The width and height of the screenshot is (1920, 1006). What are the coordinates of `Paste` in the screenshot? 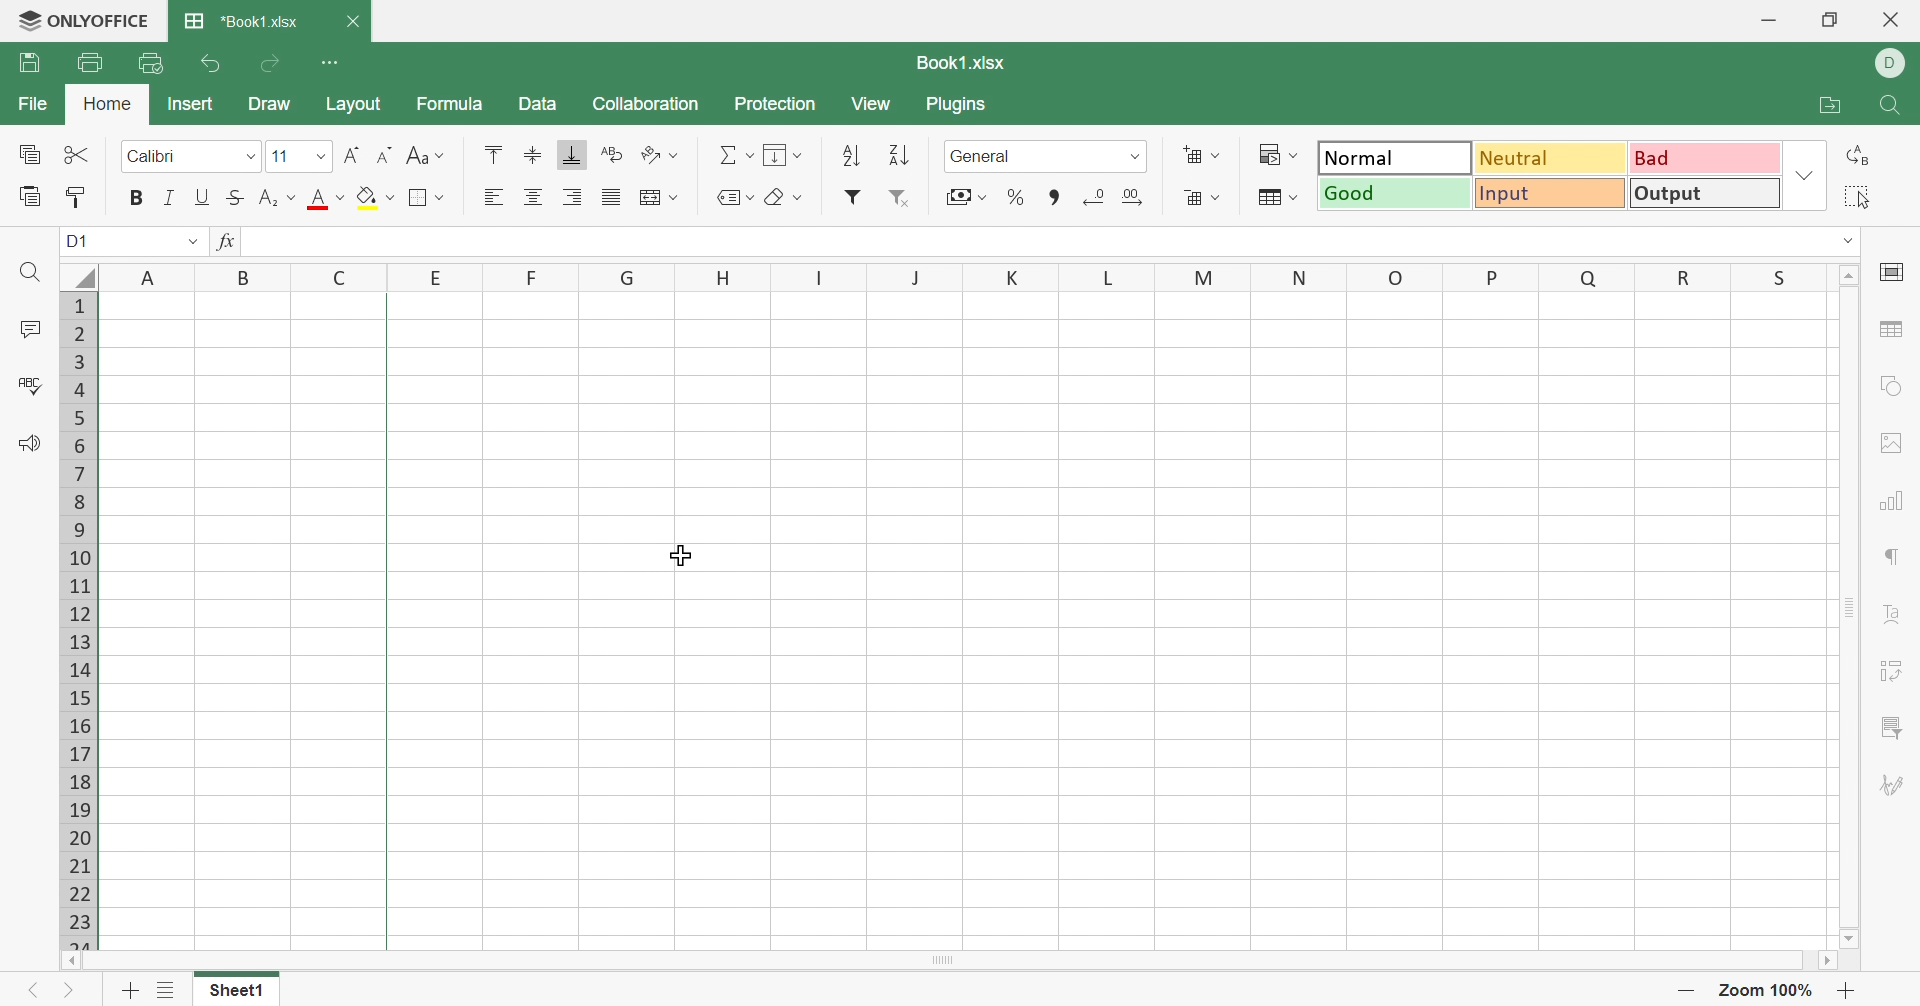 It's located at (25, 198).